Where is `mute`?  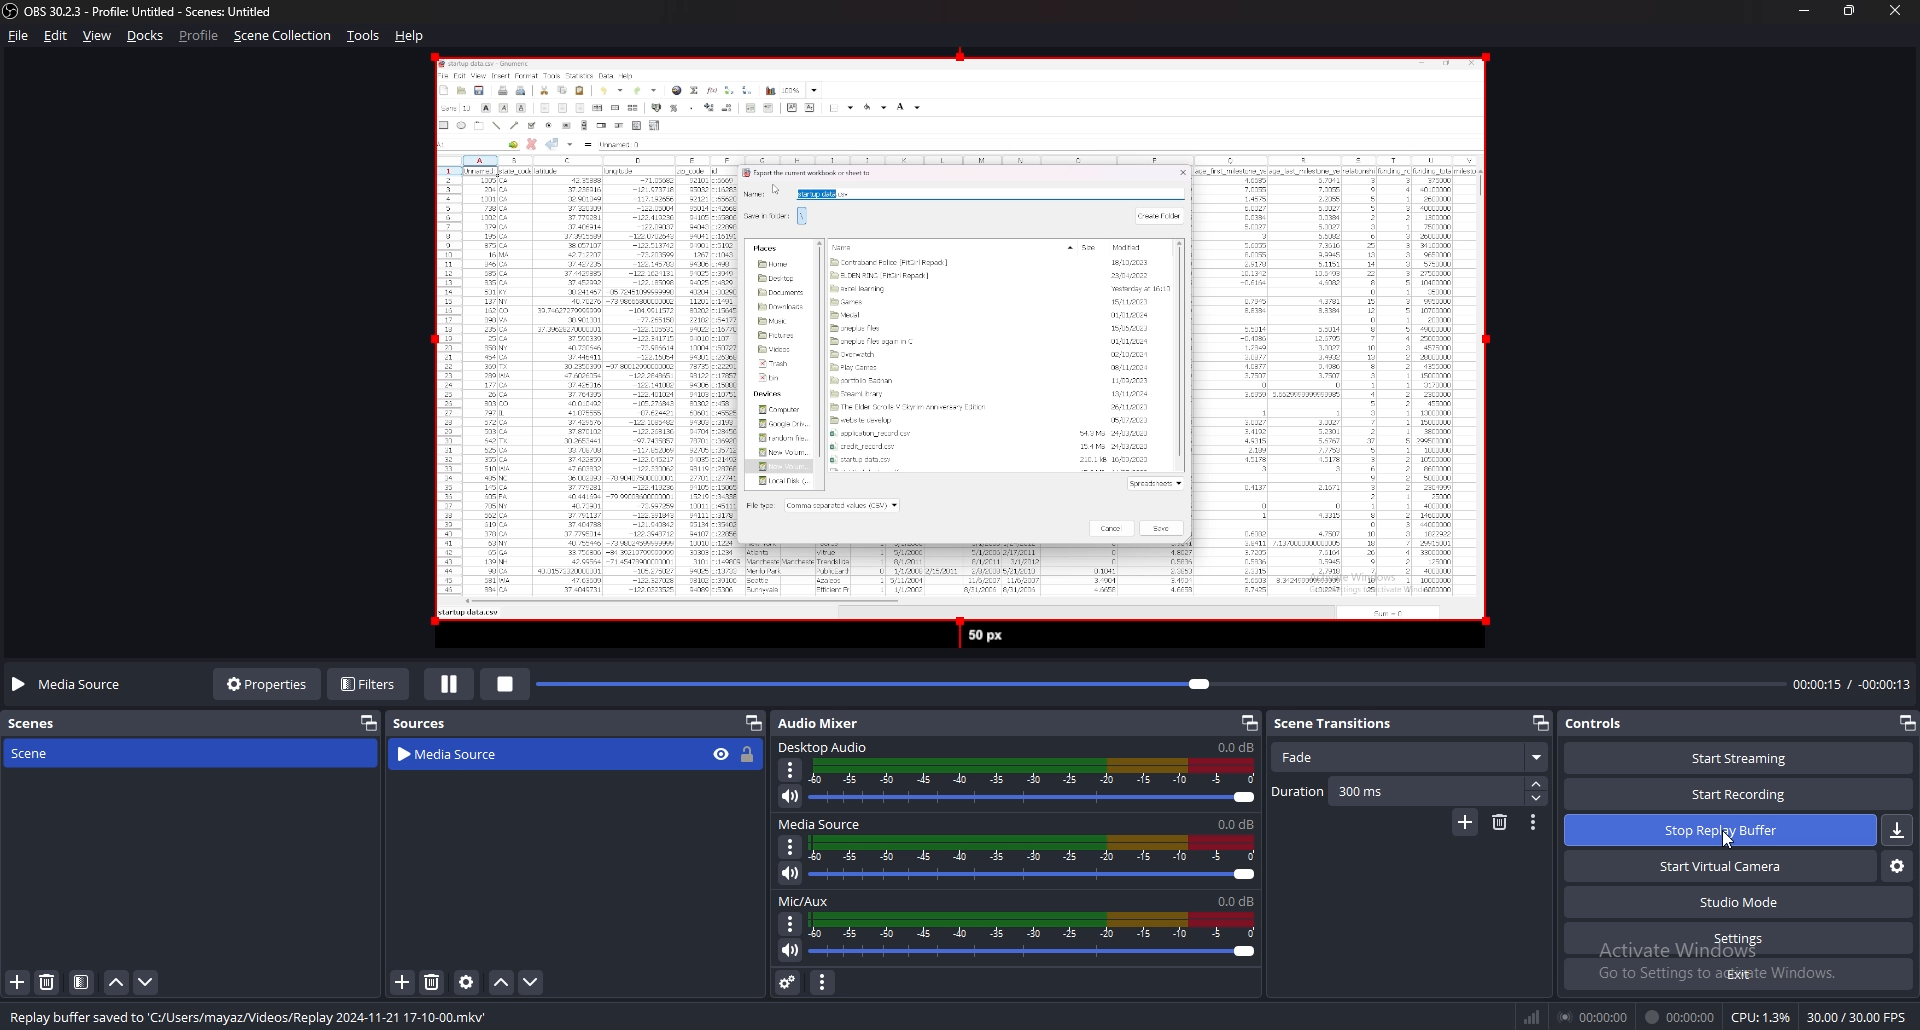
mute is located at coordinates (791, 797).